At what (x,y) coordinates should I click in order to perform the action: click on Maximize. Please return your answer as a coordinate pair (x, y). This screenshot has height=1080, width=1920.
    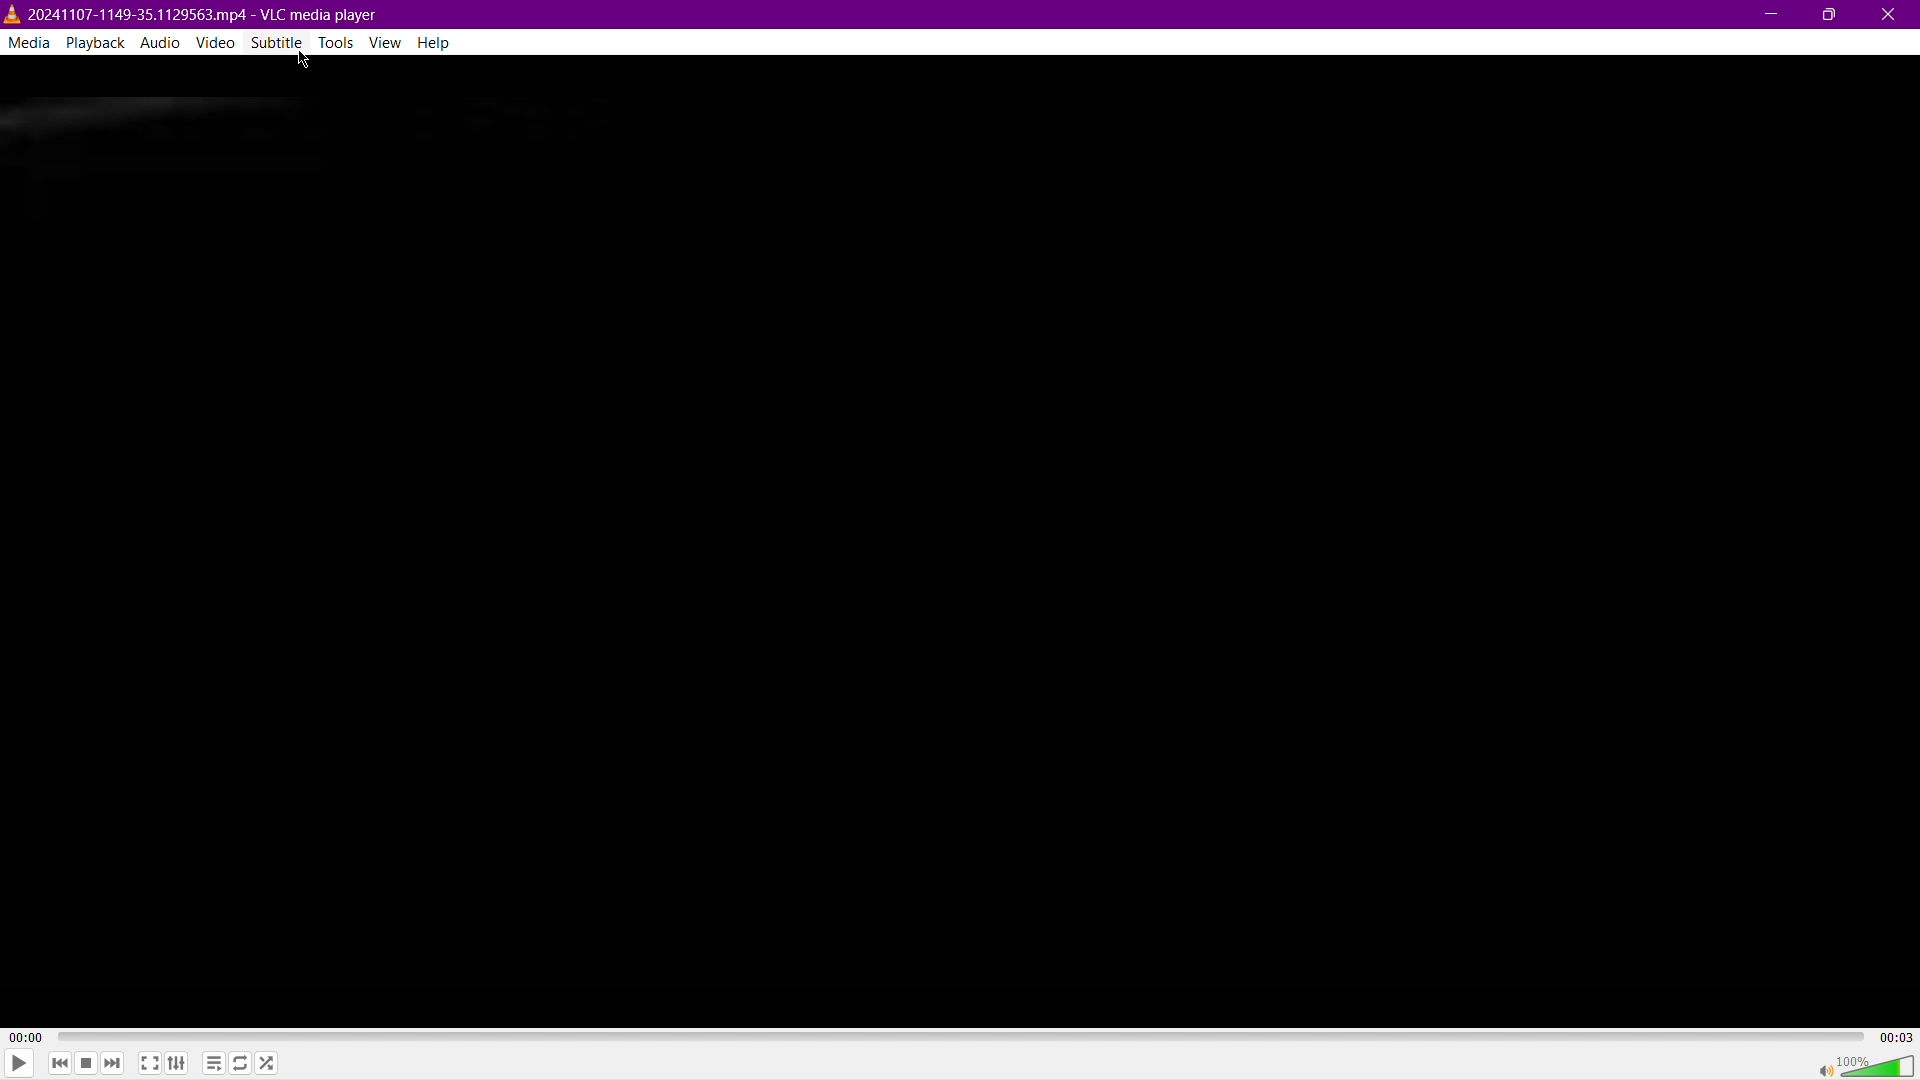
    Looking at the image, I should click on (1829, 15).